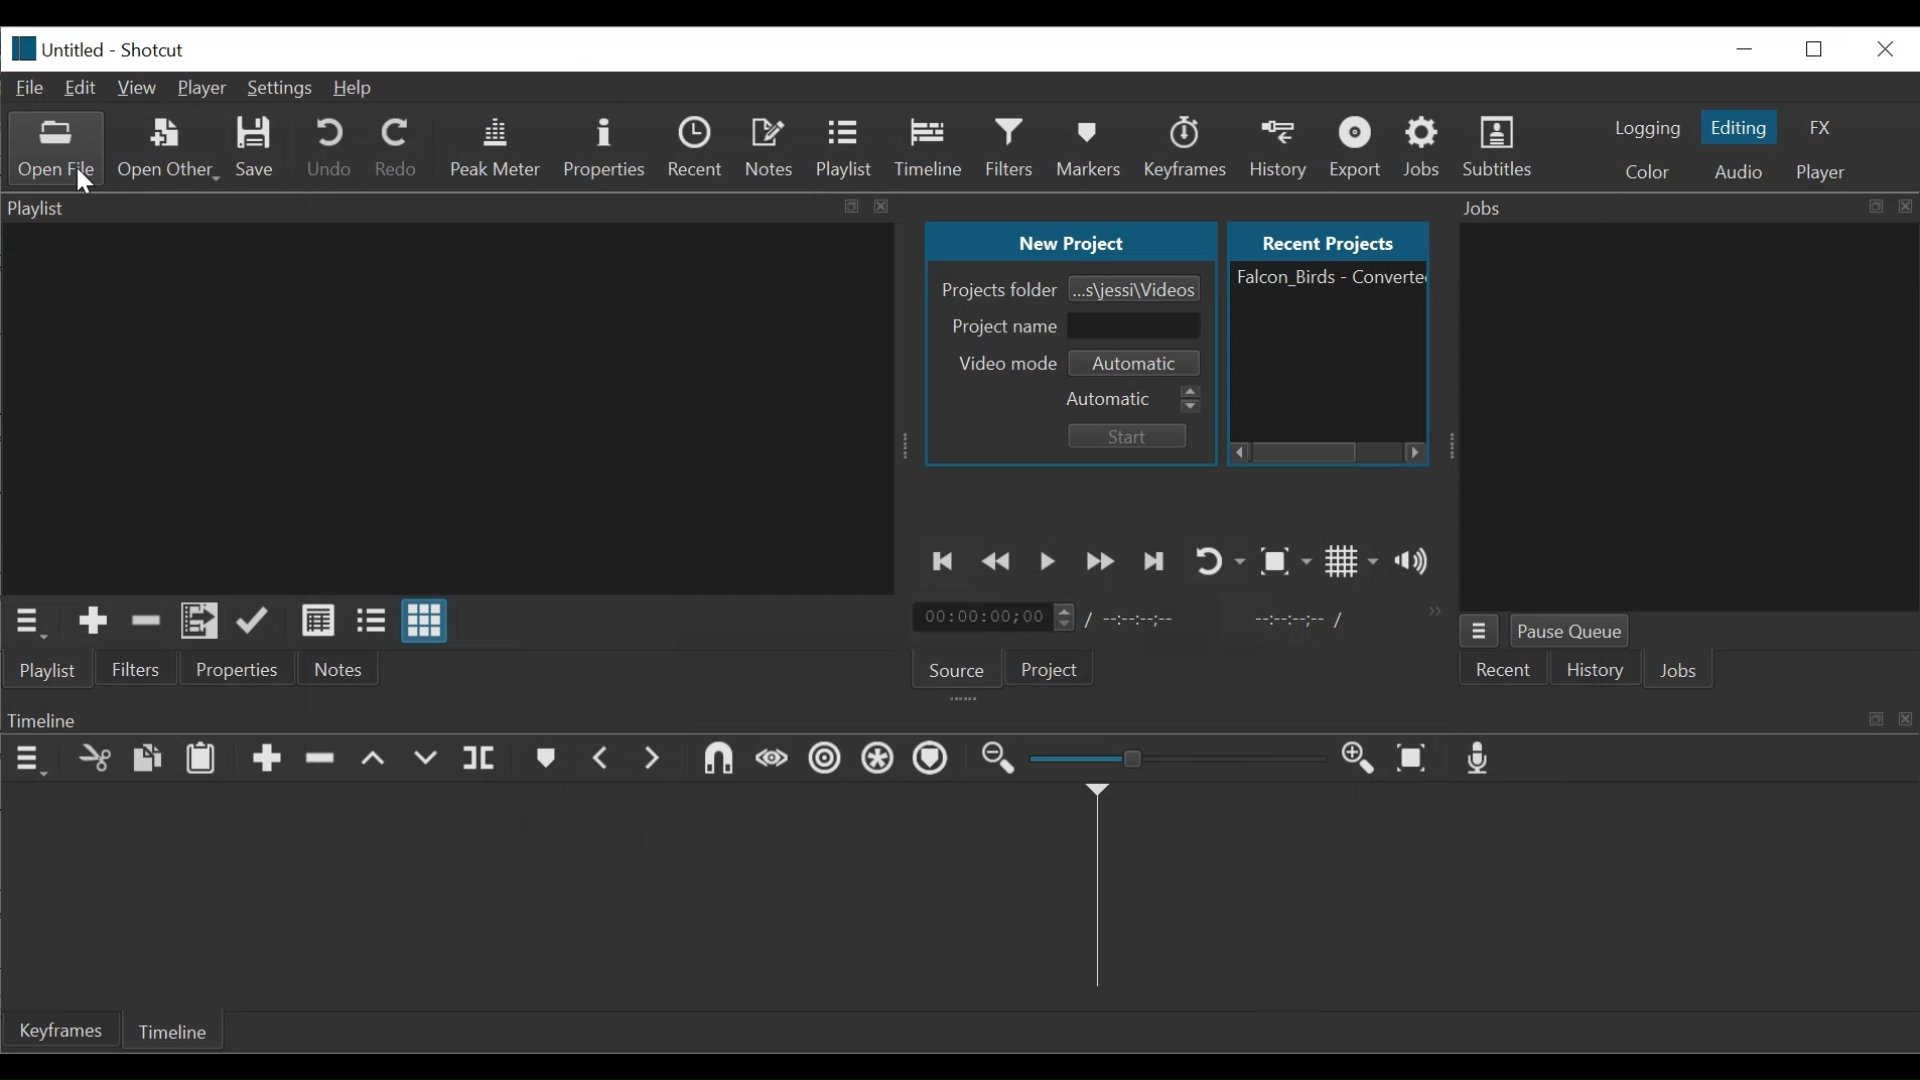 This screenshot has height=1080, width=1920. I want to click on Jobs, so click(1424, 147).